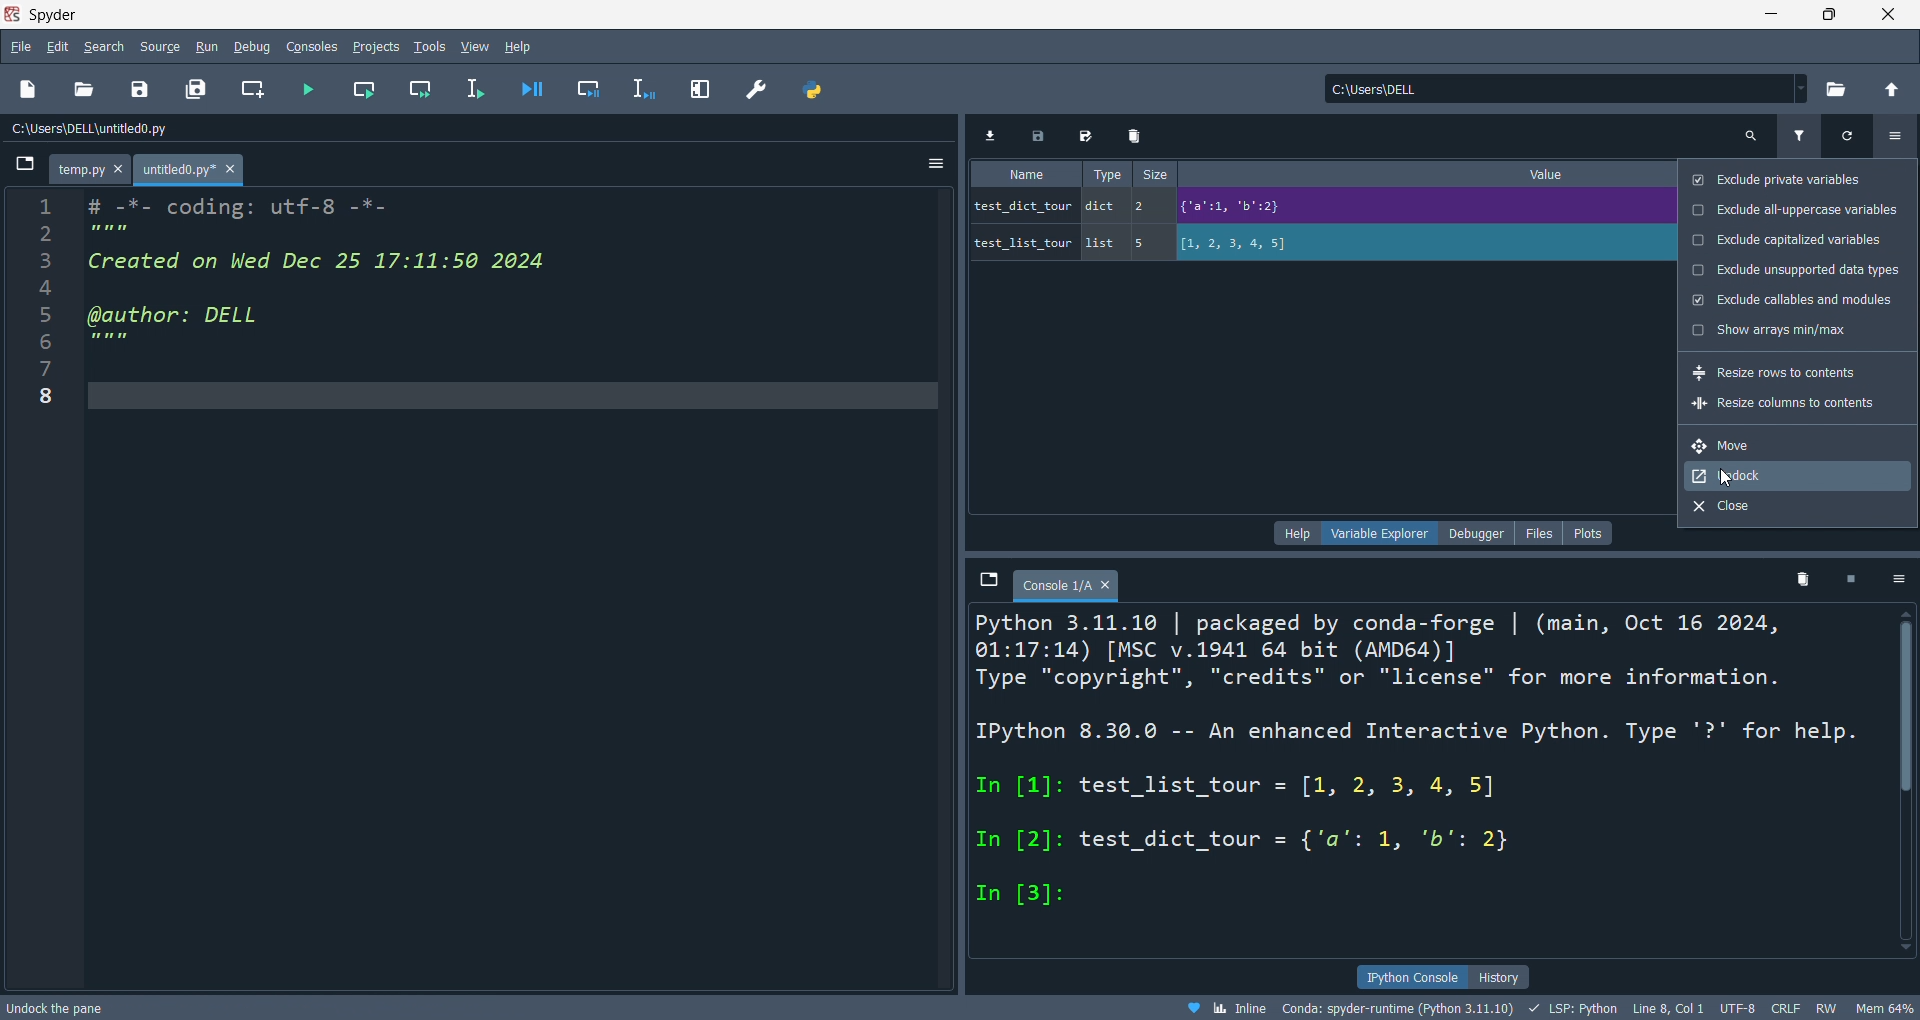 This screenshot has width=1920, height=1020. Describe the element at coordinates (1041, 136) in the screenshot. I see `save` at that location.